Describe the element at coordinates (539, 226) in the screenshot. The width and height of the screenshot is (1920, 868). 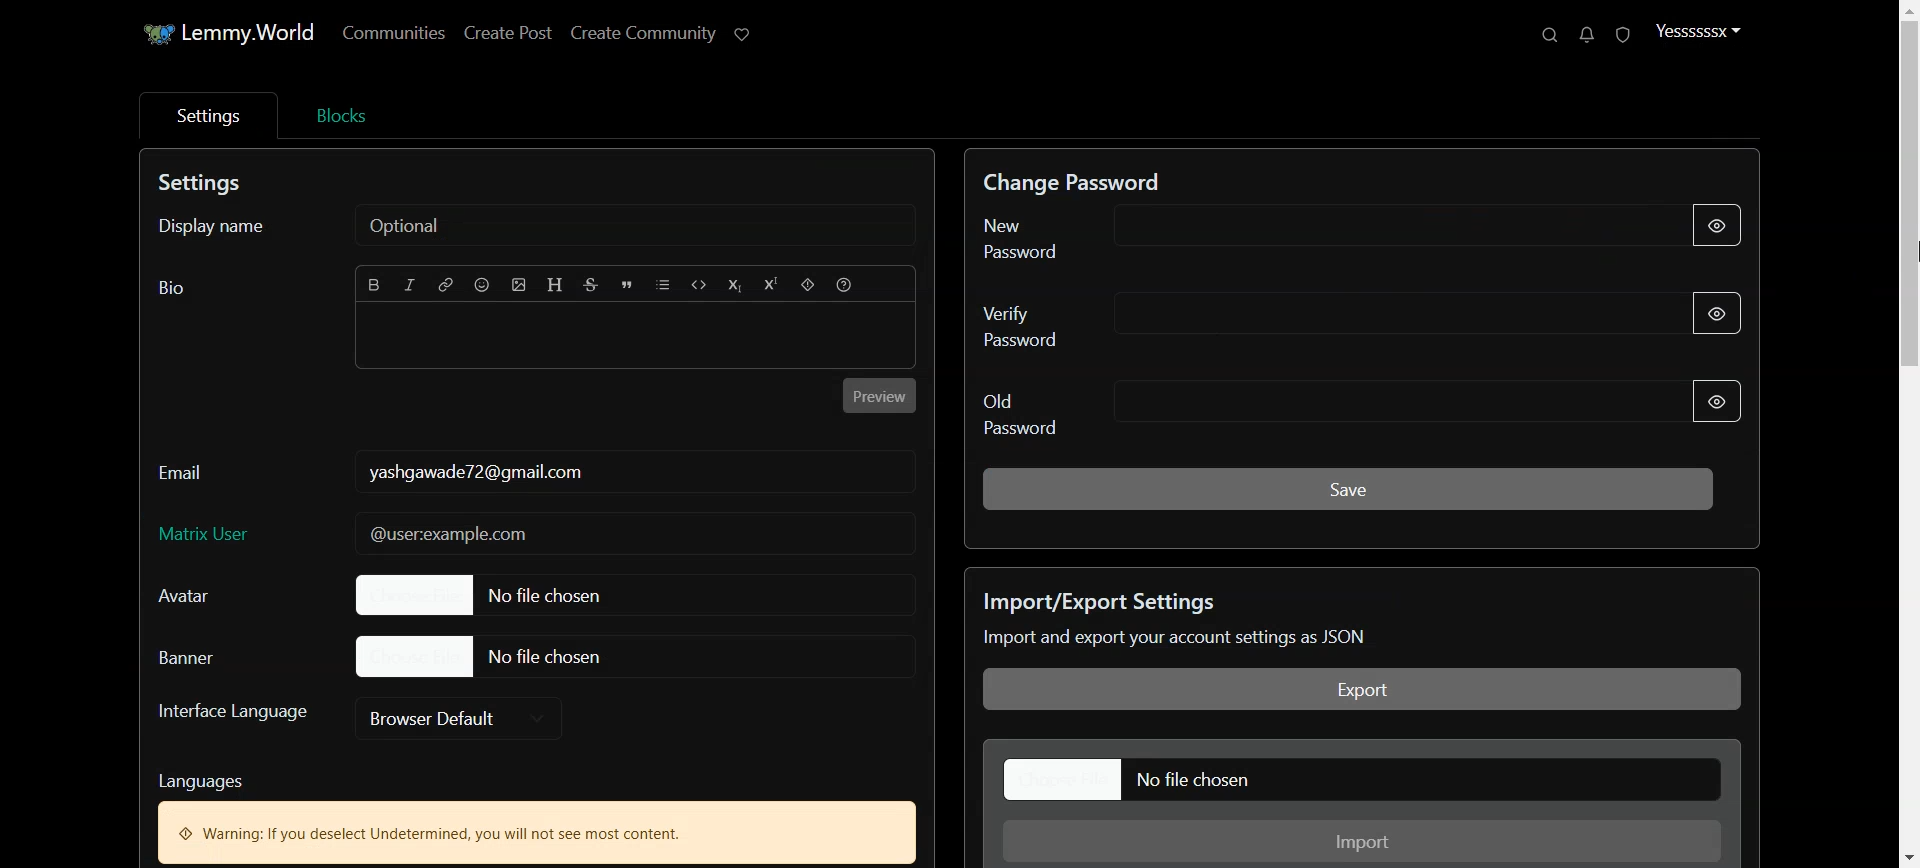
I see `Display name` at that location.